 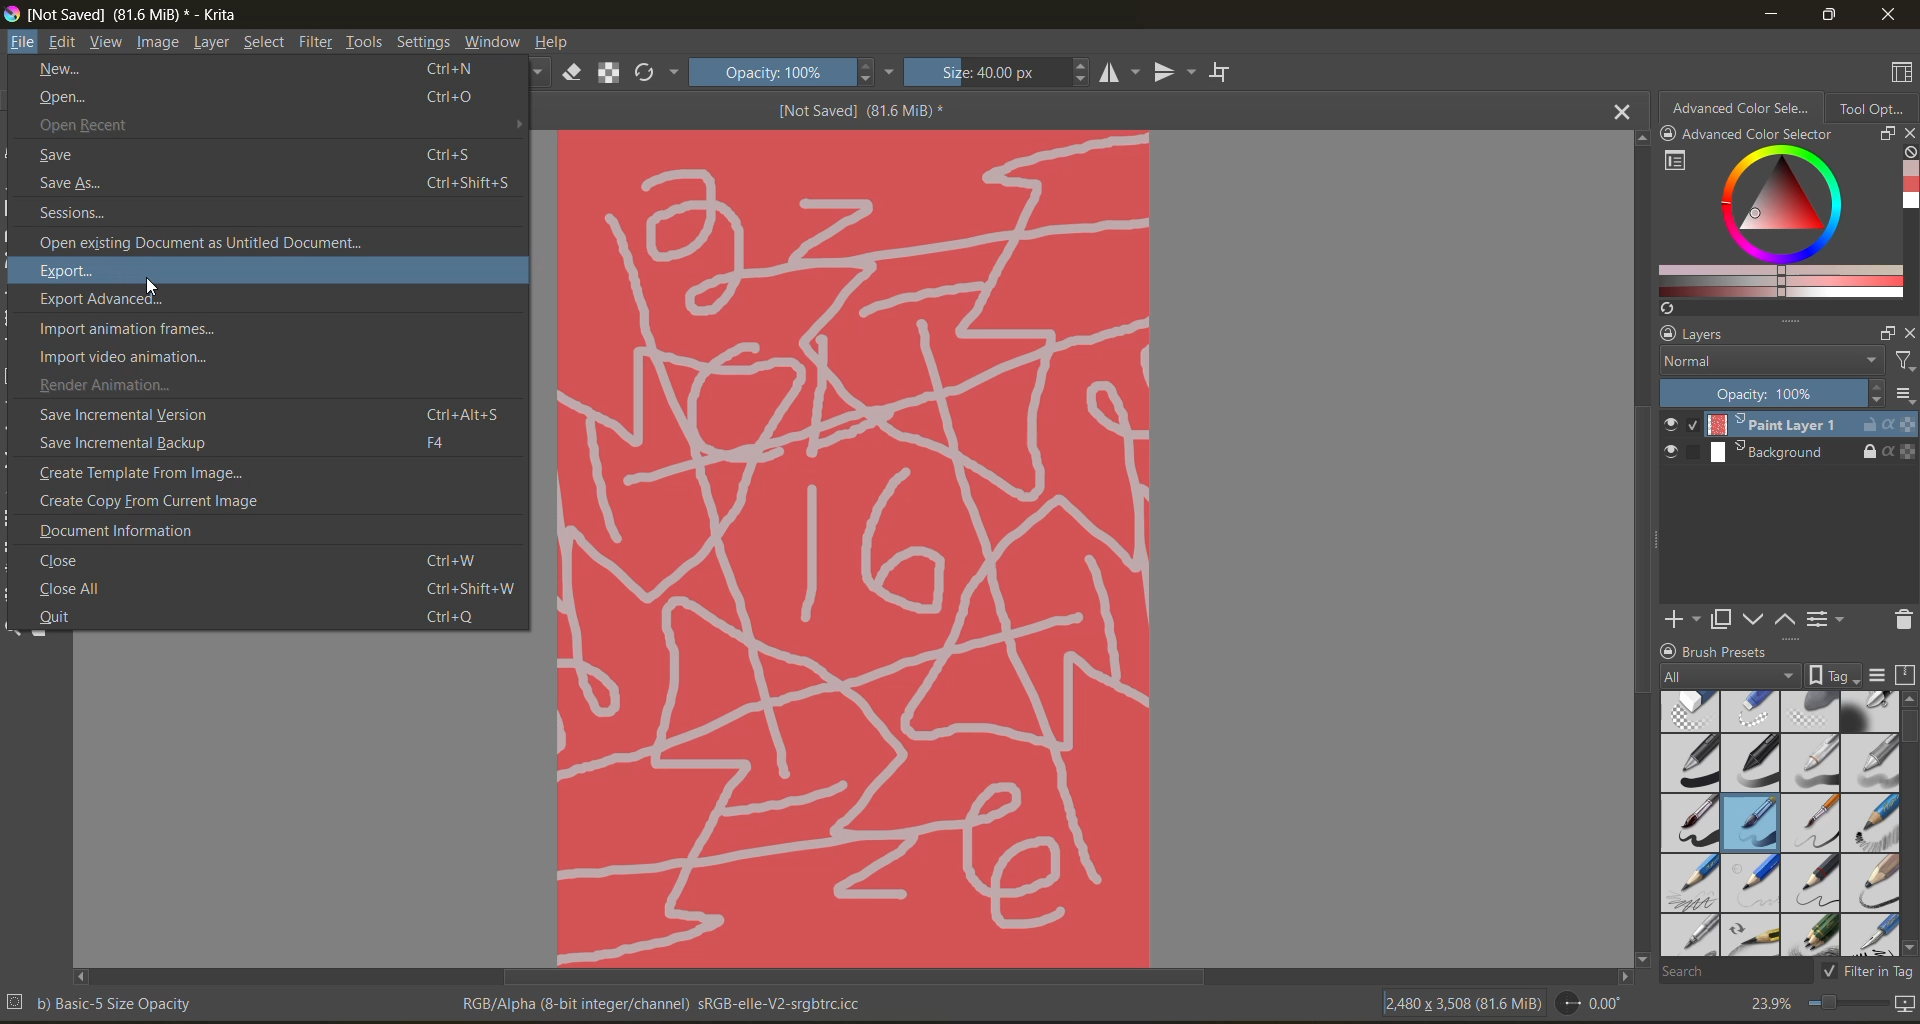 I want to click on Vertical scroll bar, so click(x=1638, y=546).